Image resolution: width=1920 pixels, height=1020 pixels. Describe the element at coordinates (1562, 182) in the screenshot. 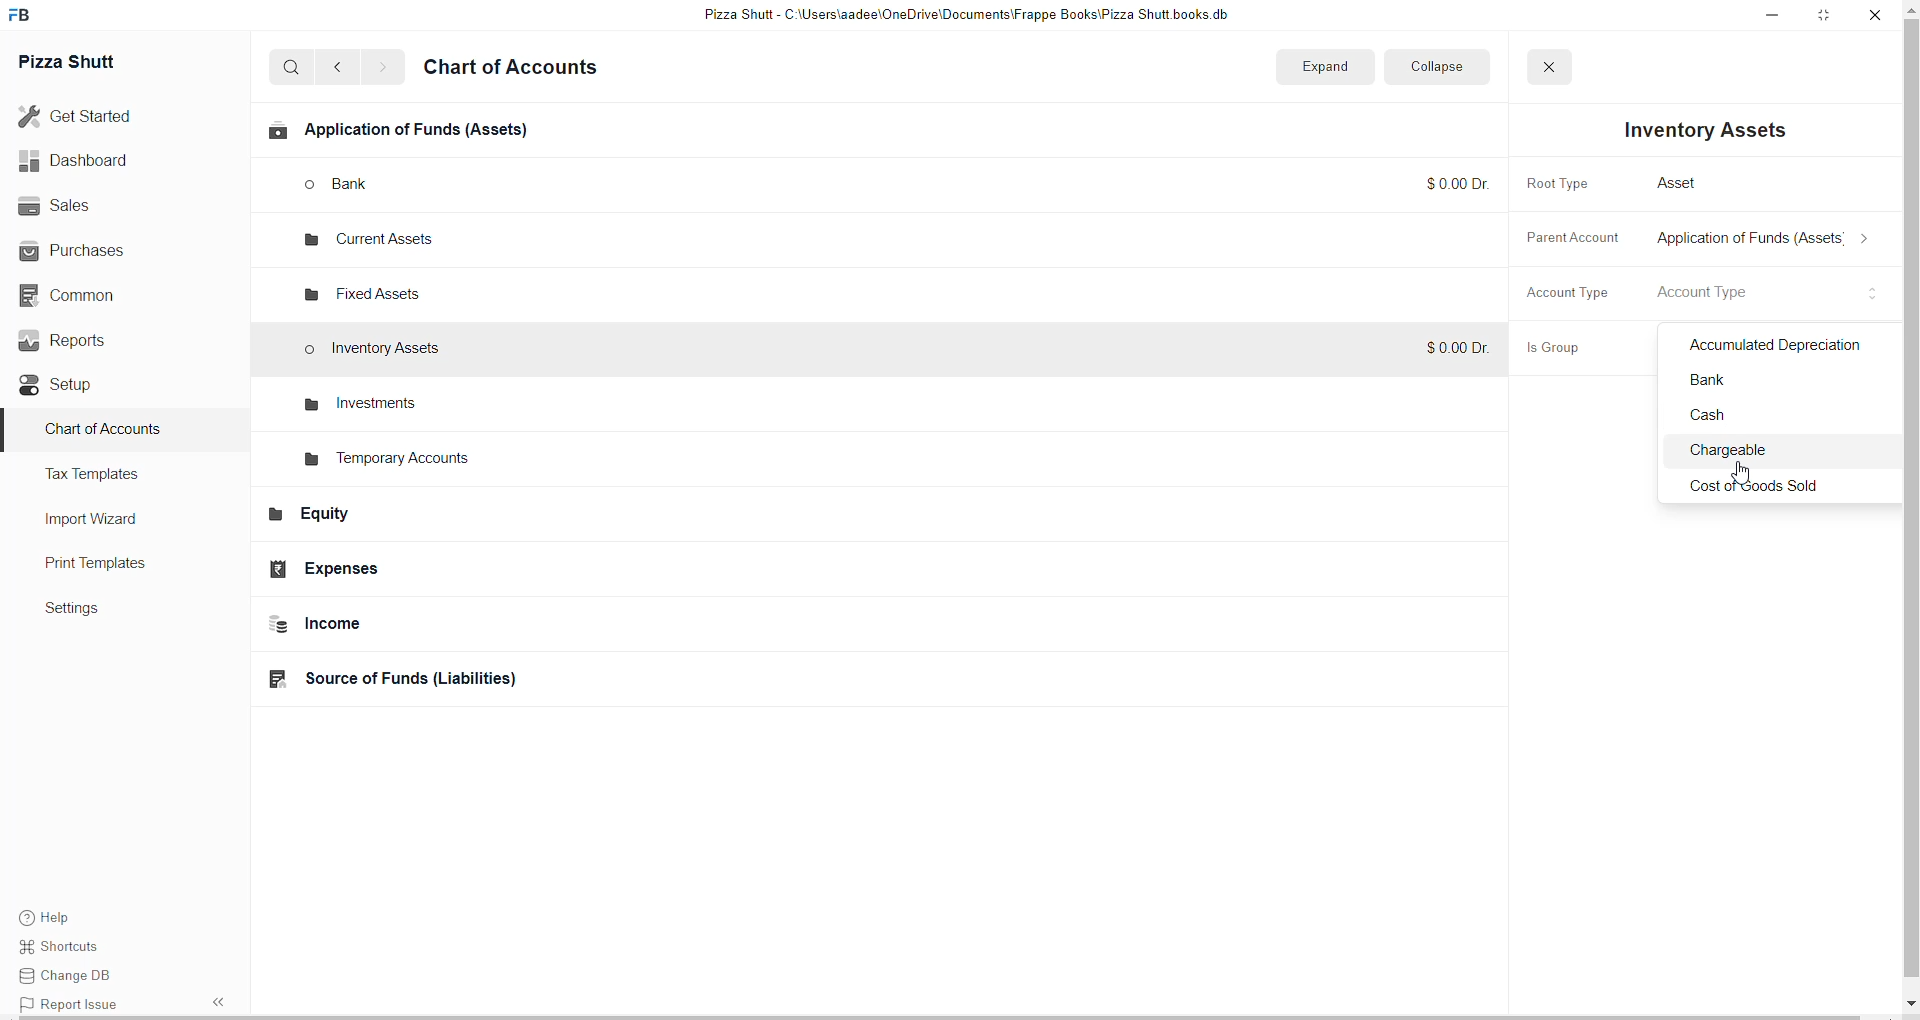

I see `Root Type ` at that location.